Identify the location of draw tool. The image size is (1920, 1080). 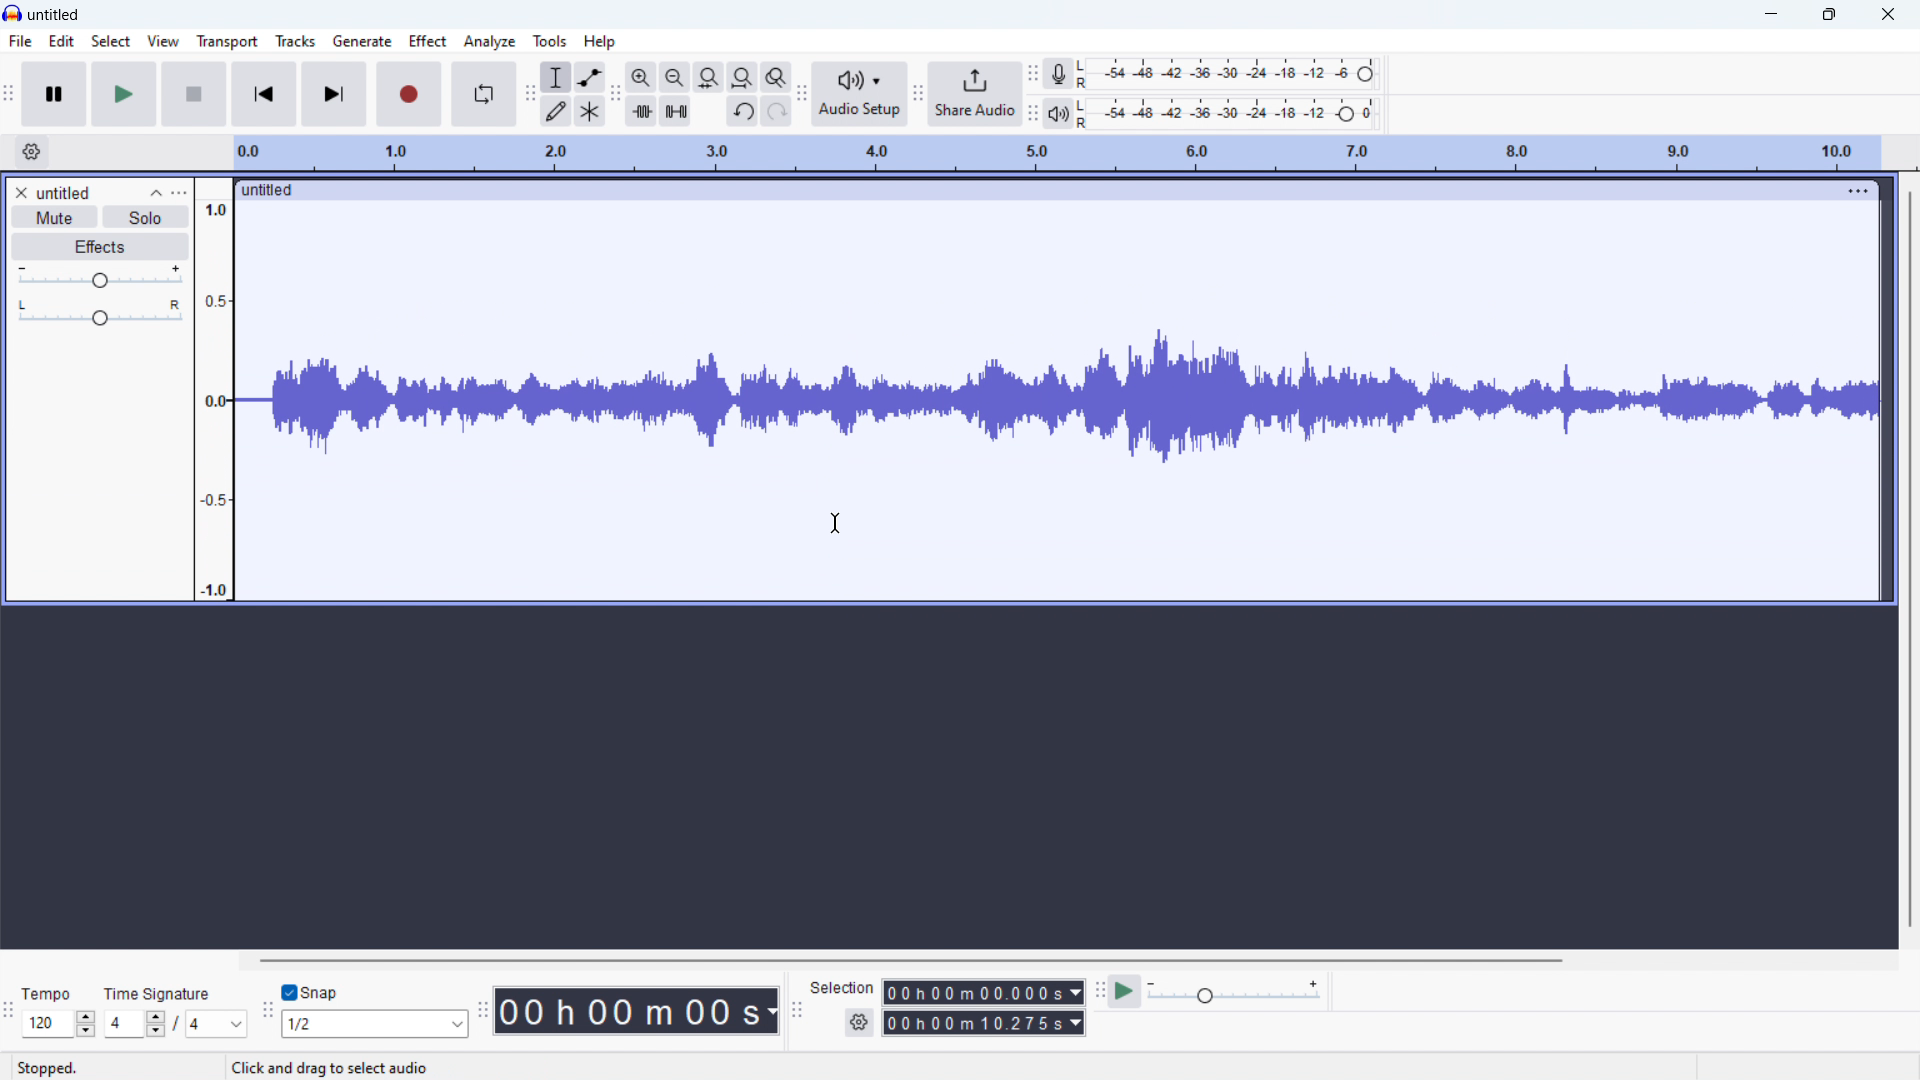
(556, 111).